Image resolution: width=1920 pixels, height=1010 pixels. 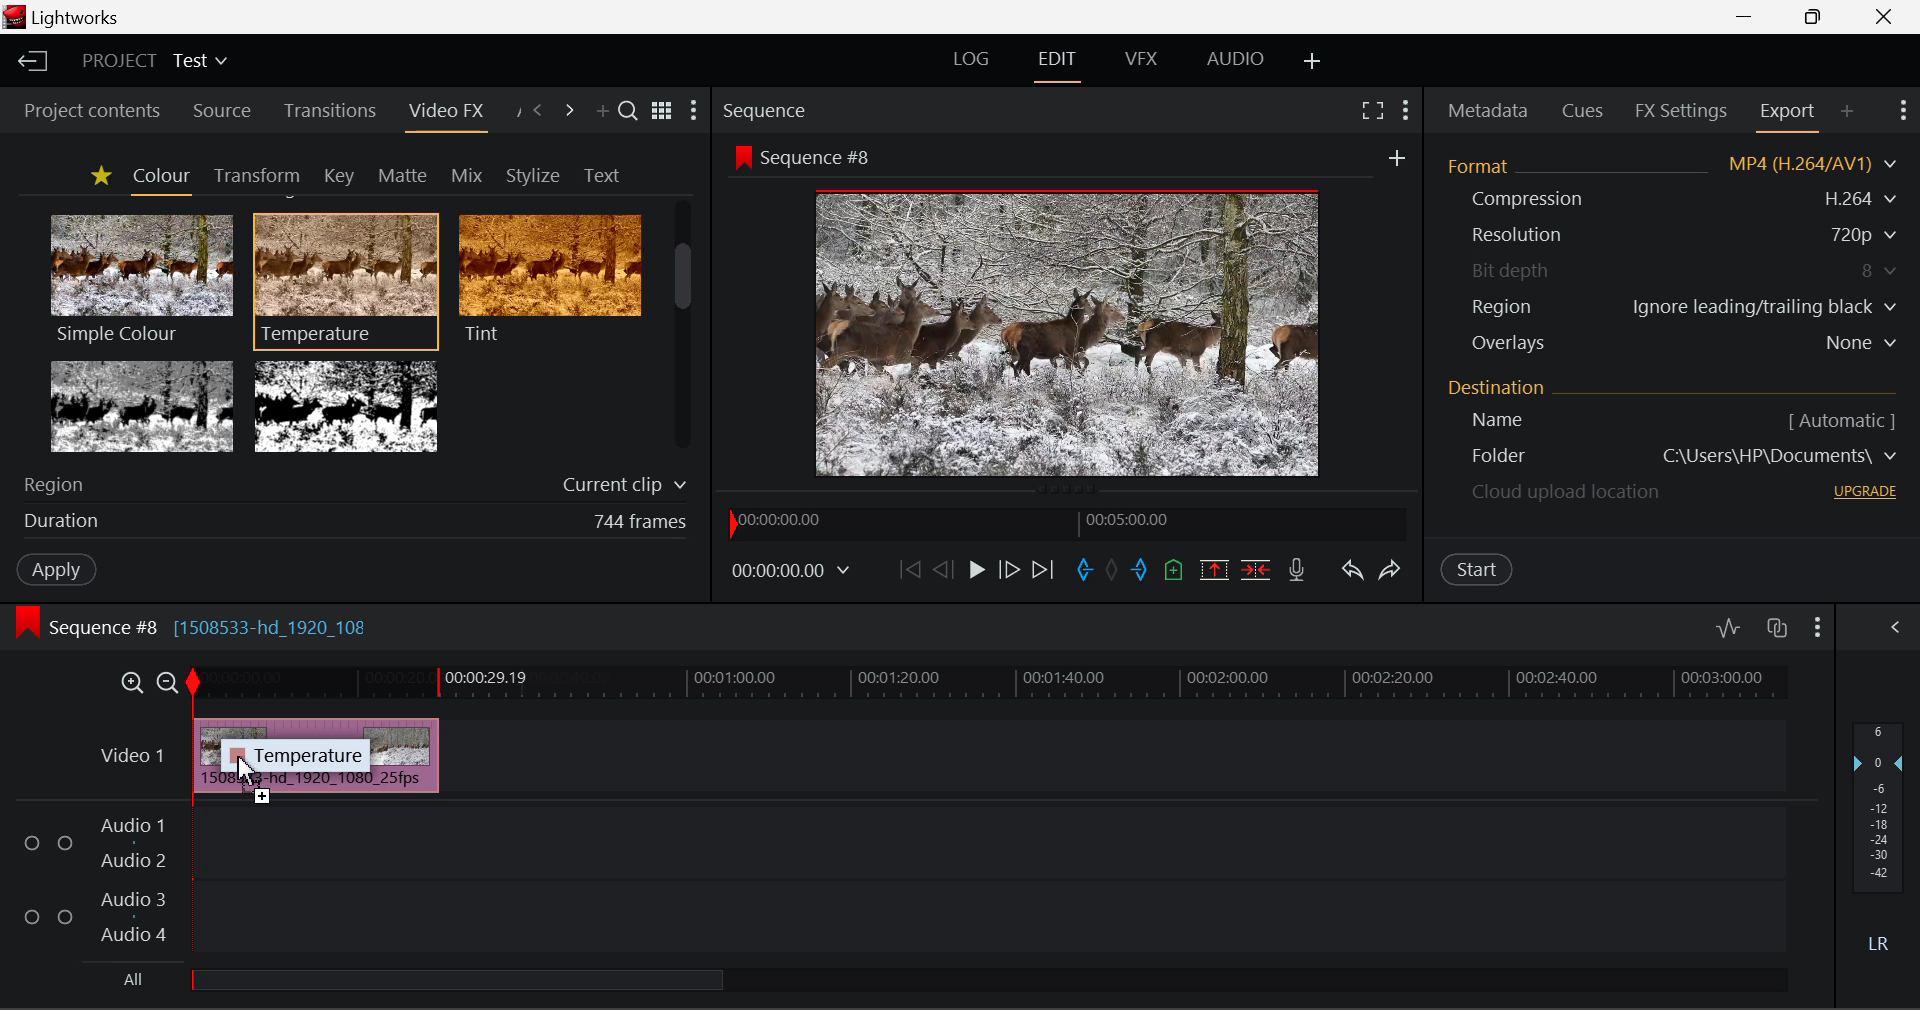 I want to click on Region, so click(x=59, y=483).